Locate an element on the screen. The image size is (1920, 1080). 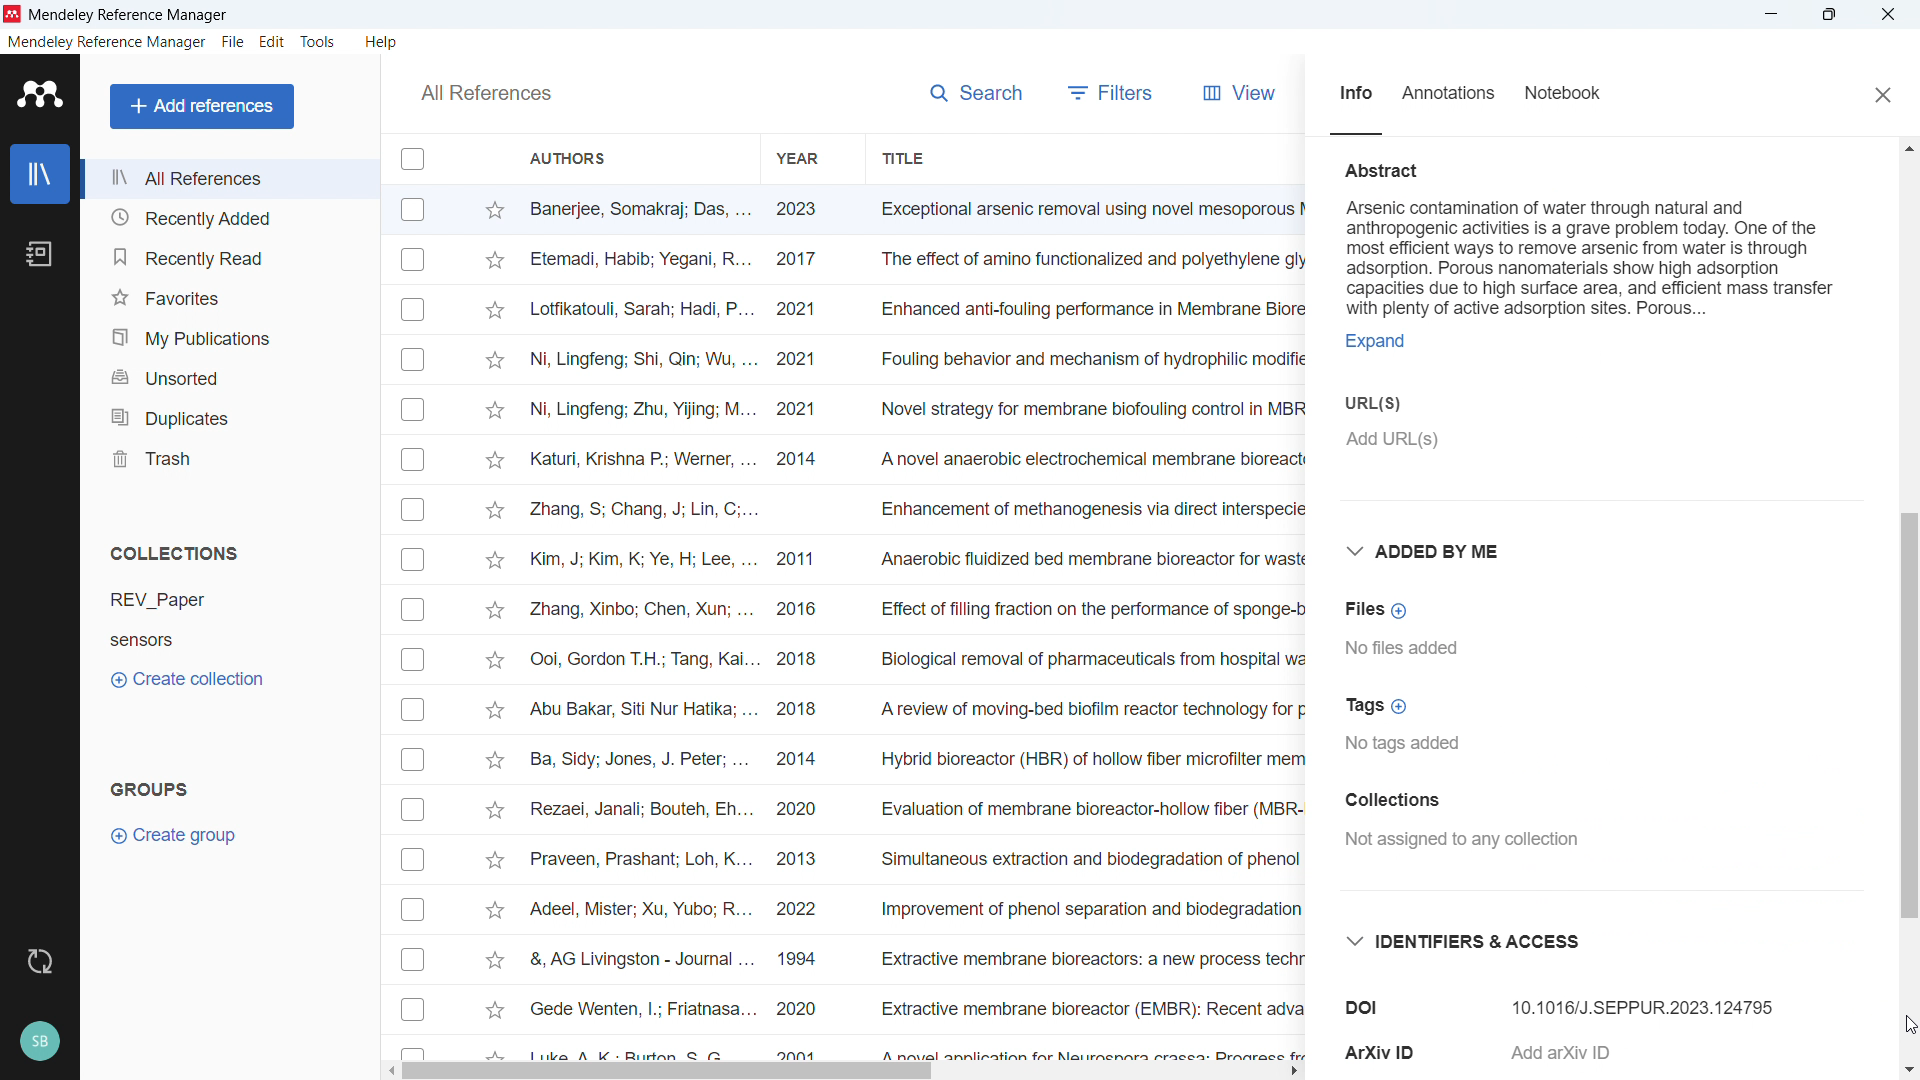
click to starmark individual entries is located at coordinates (493, 613).